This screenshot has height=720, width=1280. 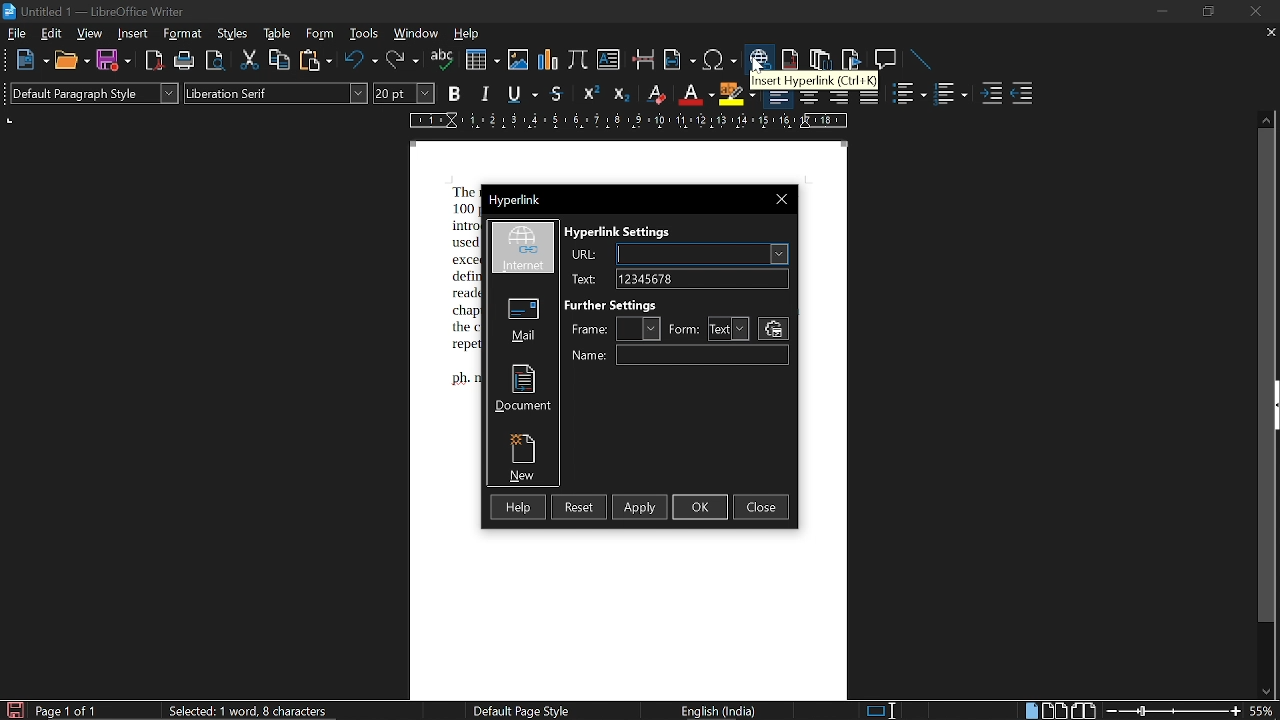 What do you see at coordinates (453, 95) in the screenshot?
I see `bold` at bounding box center [453, 95].